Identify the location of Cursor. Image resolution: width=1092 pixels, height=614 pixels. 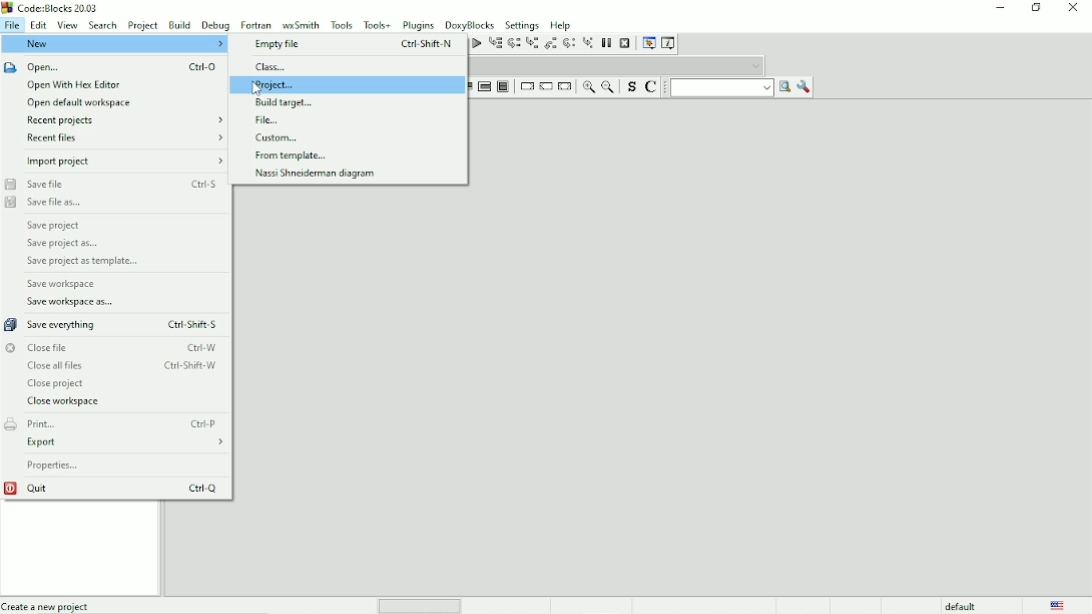
(256, 88).